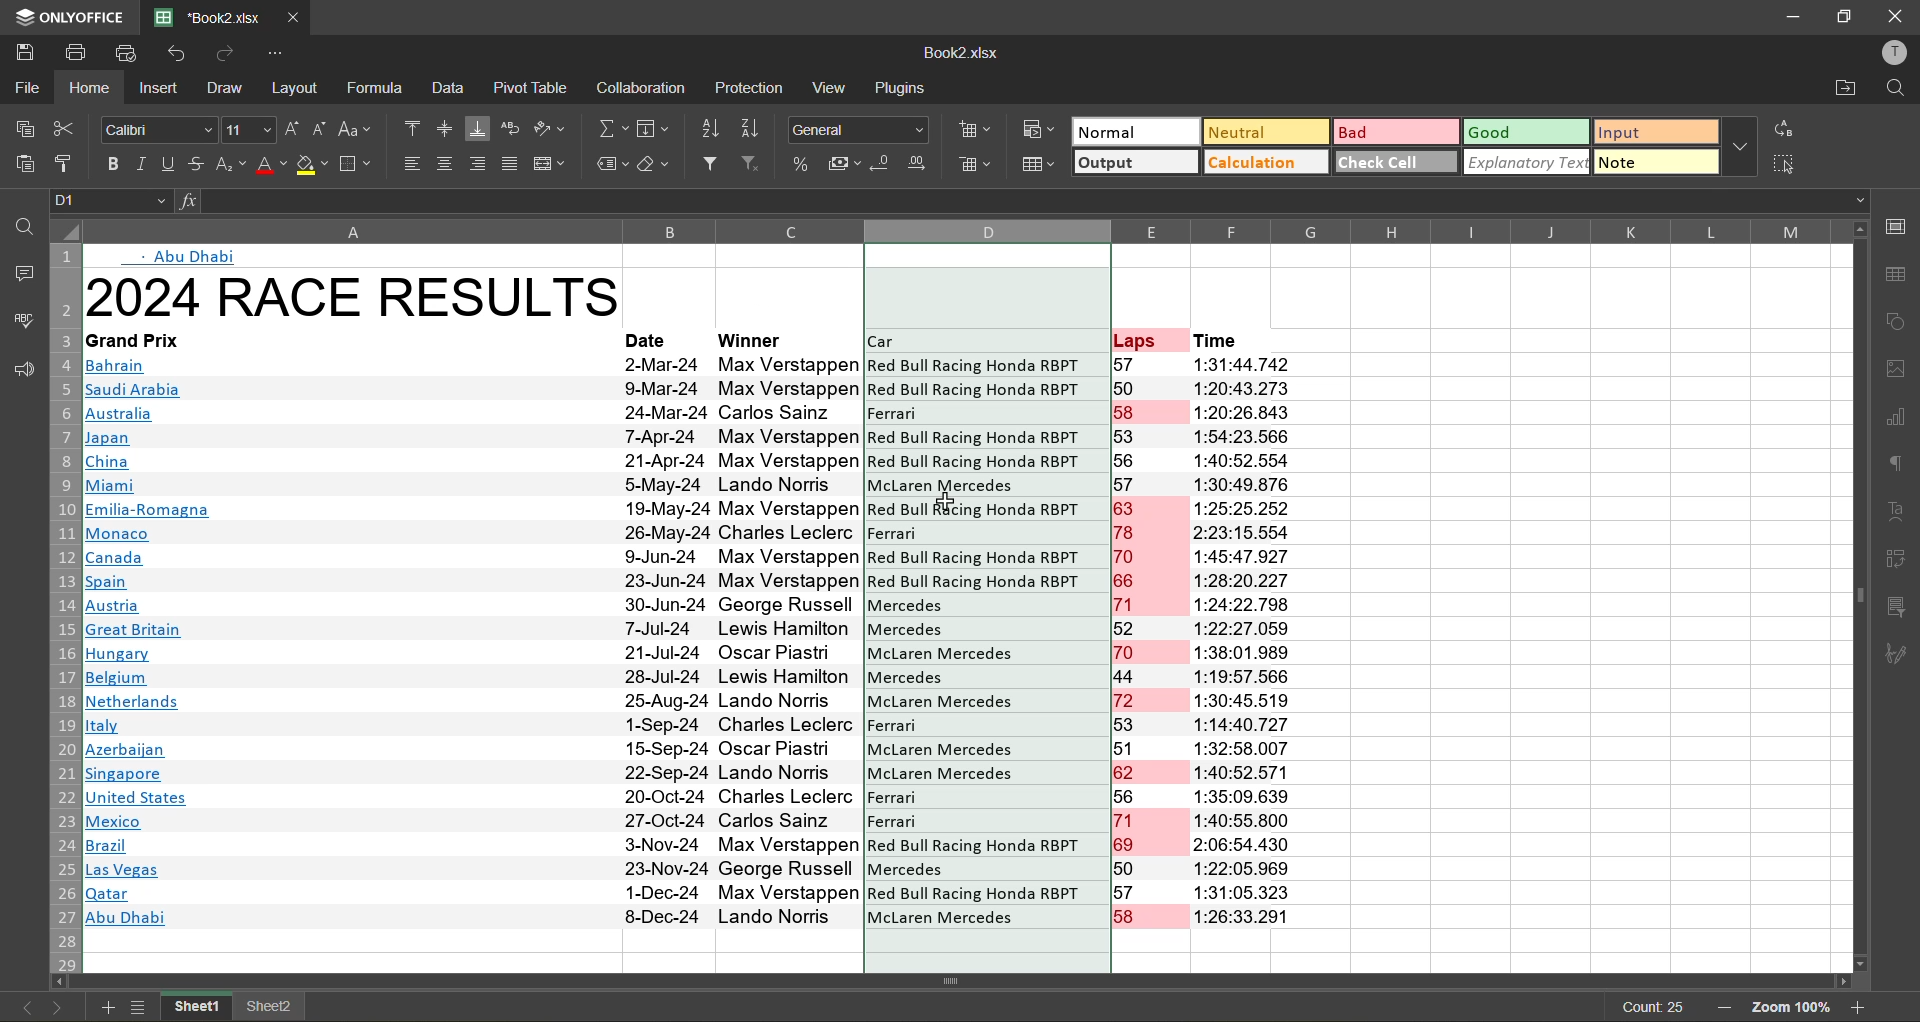  What do you see at coordinates (298, 88) in the screenshot?
I see `layout` at bounding box center [298, 88].